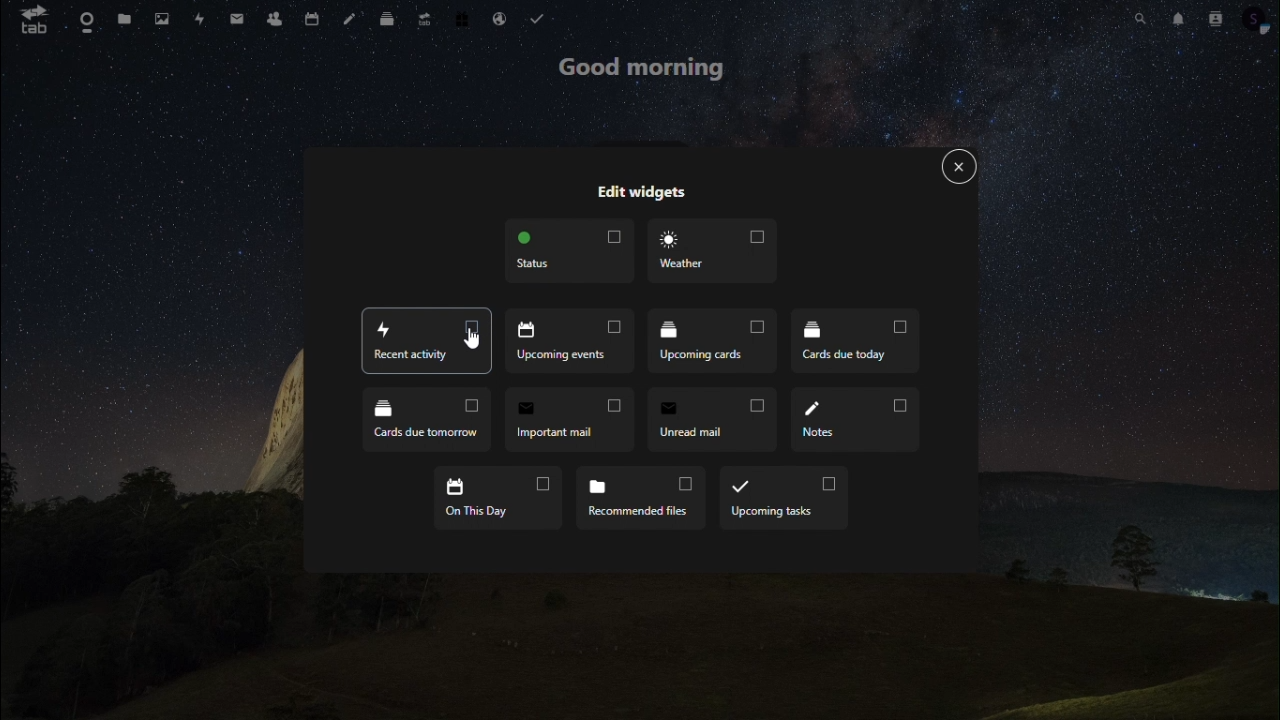 The height and width of the screenshot is (720, 1280). I want to click on activity, so click(198, 20).